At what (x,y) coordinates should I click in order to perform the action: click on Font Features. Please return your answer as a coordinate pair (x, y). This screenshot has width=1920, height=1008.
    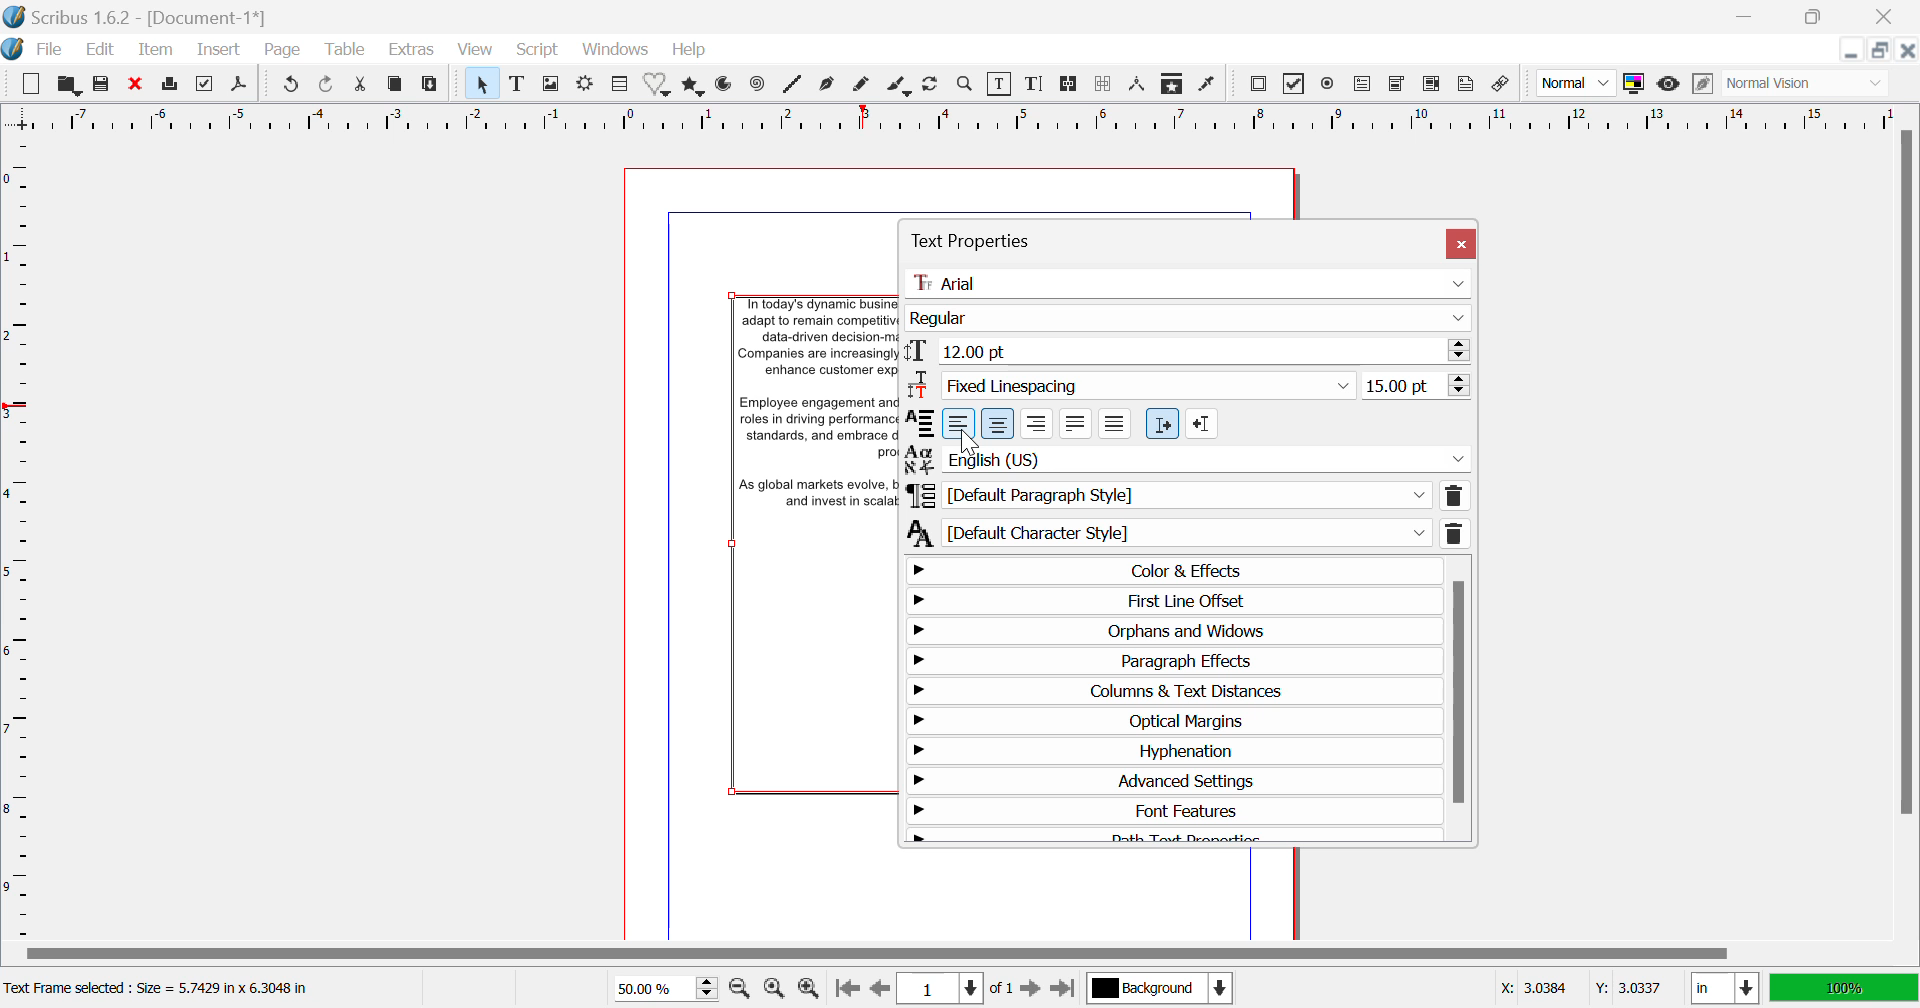
    Looking at the image, I should click on (1169, 809).